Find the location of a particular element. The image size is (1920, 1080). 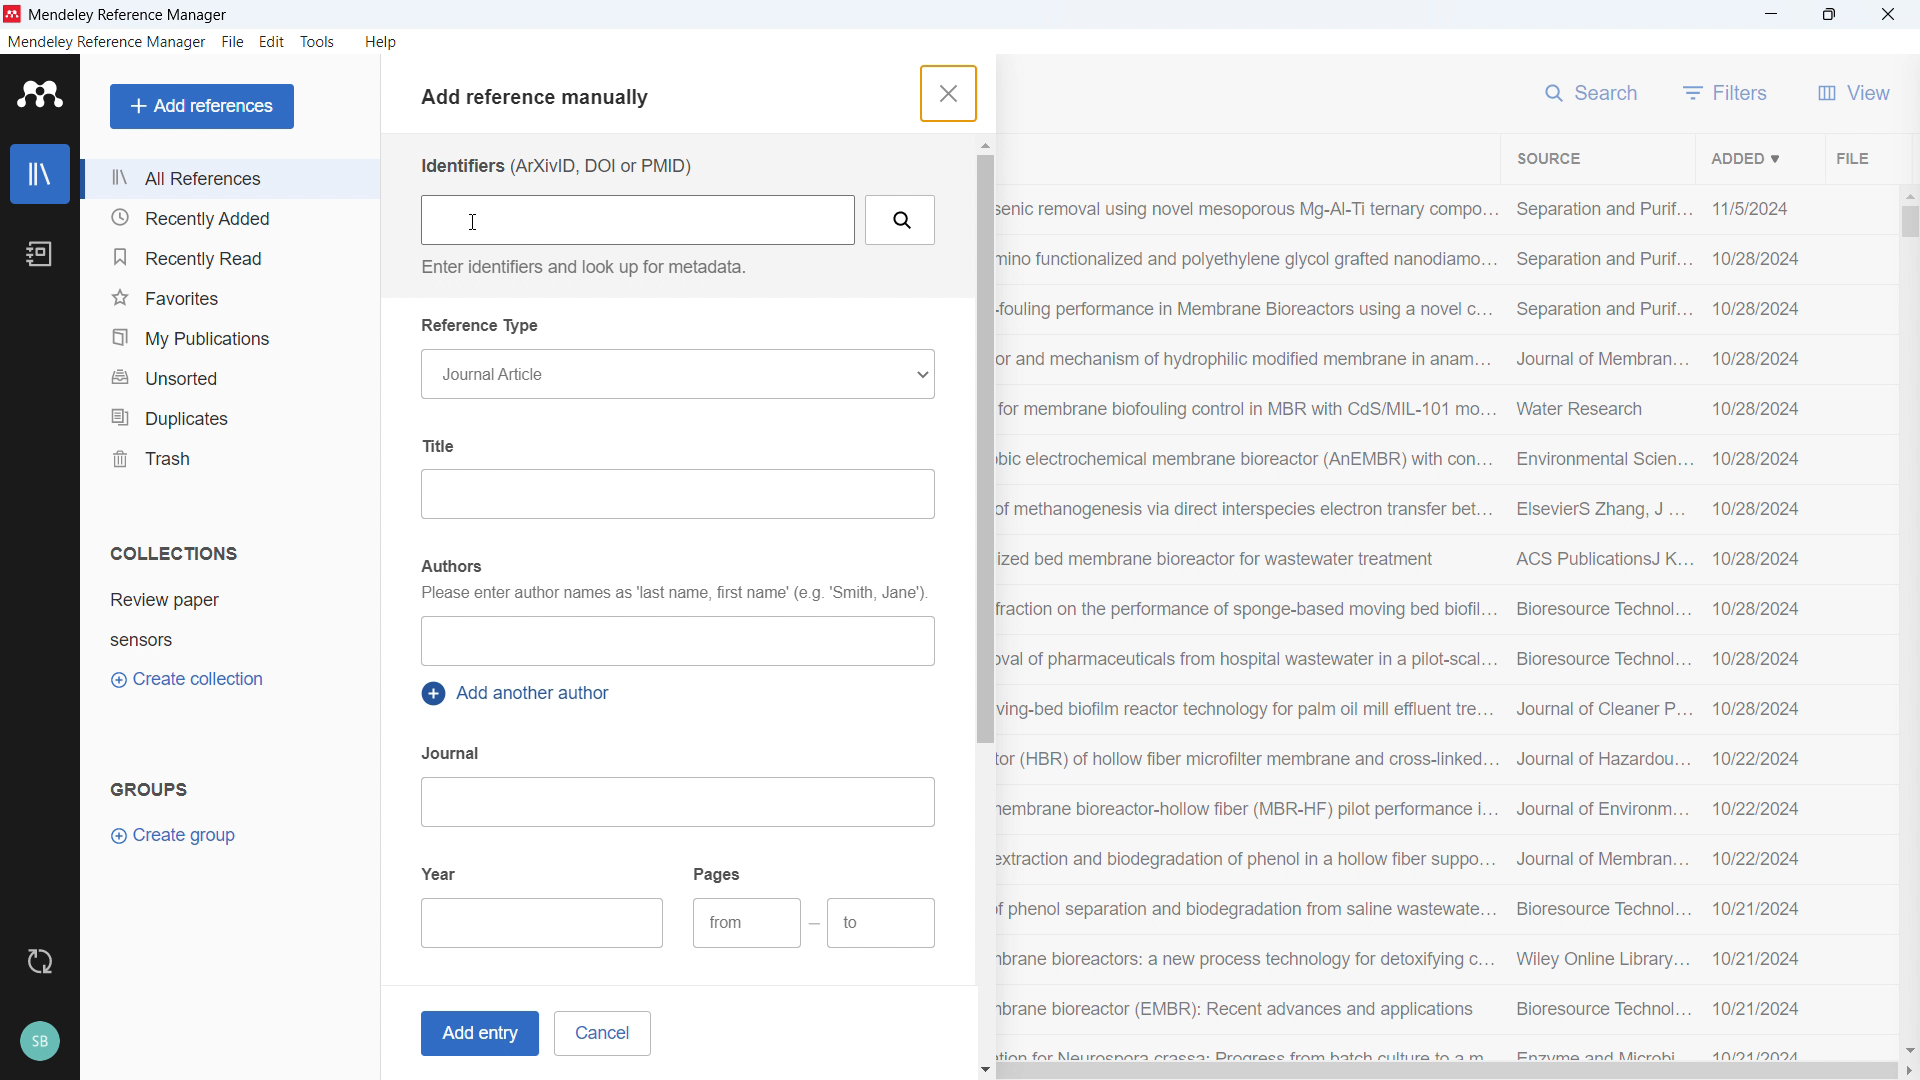

Mendeley reference manager  is located at coordinates (107, 42).